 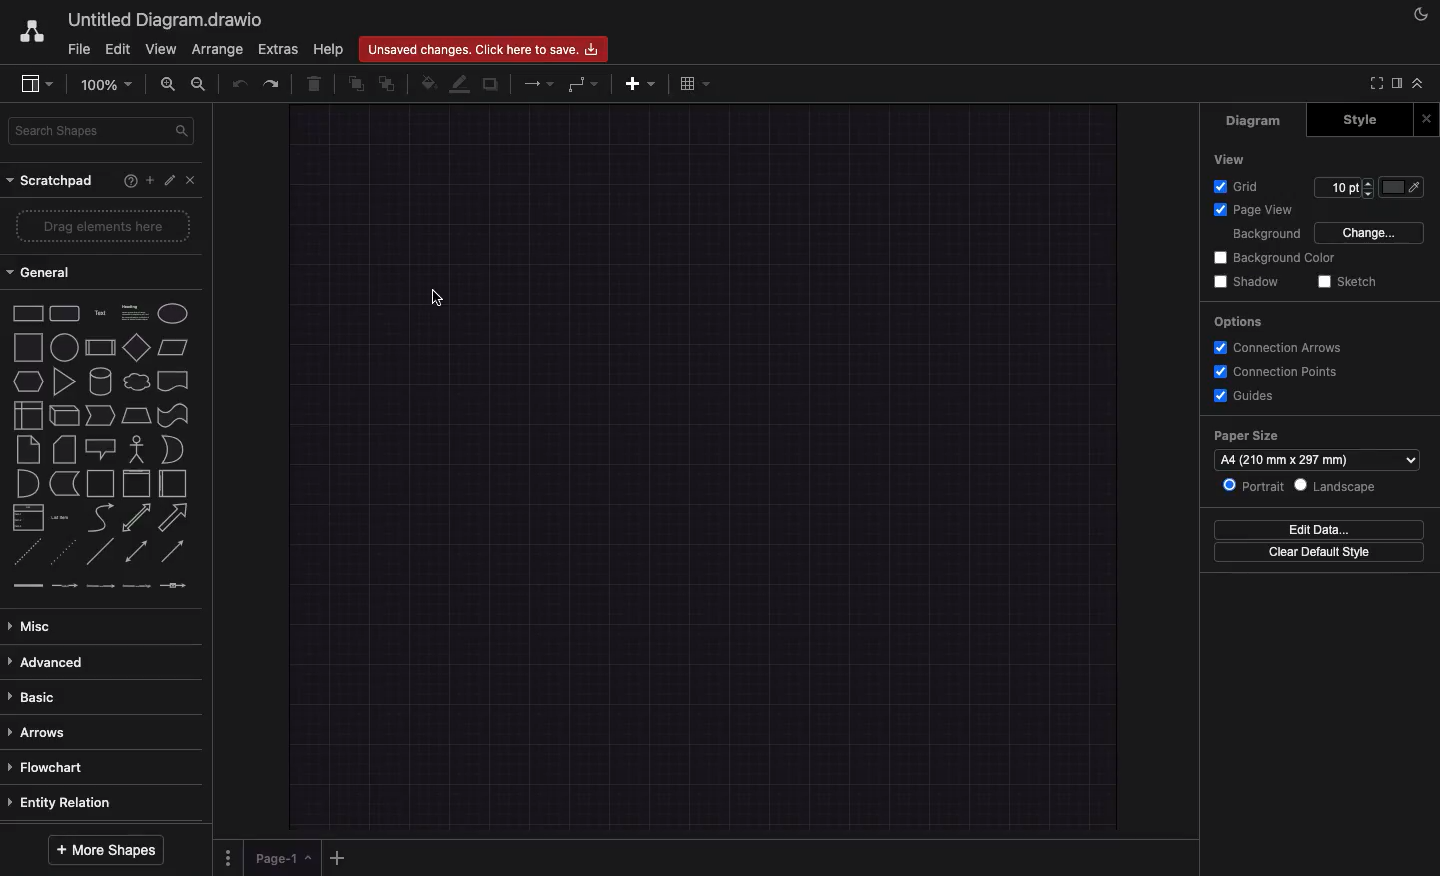 I want to click on Flowchart, so click(x=51, y=766).